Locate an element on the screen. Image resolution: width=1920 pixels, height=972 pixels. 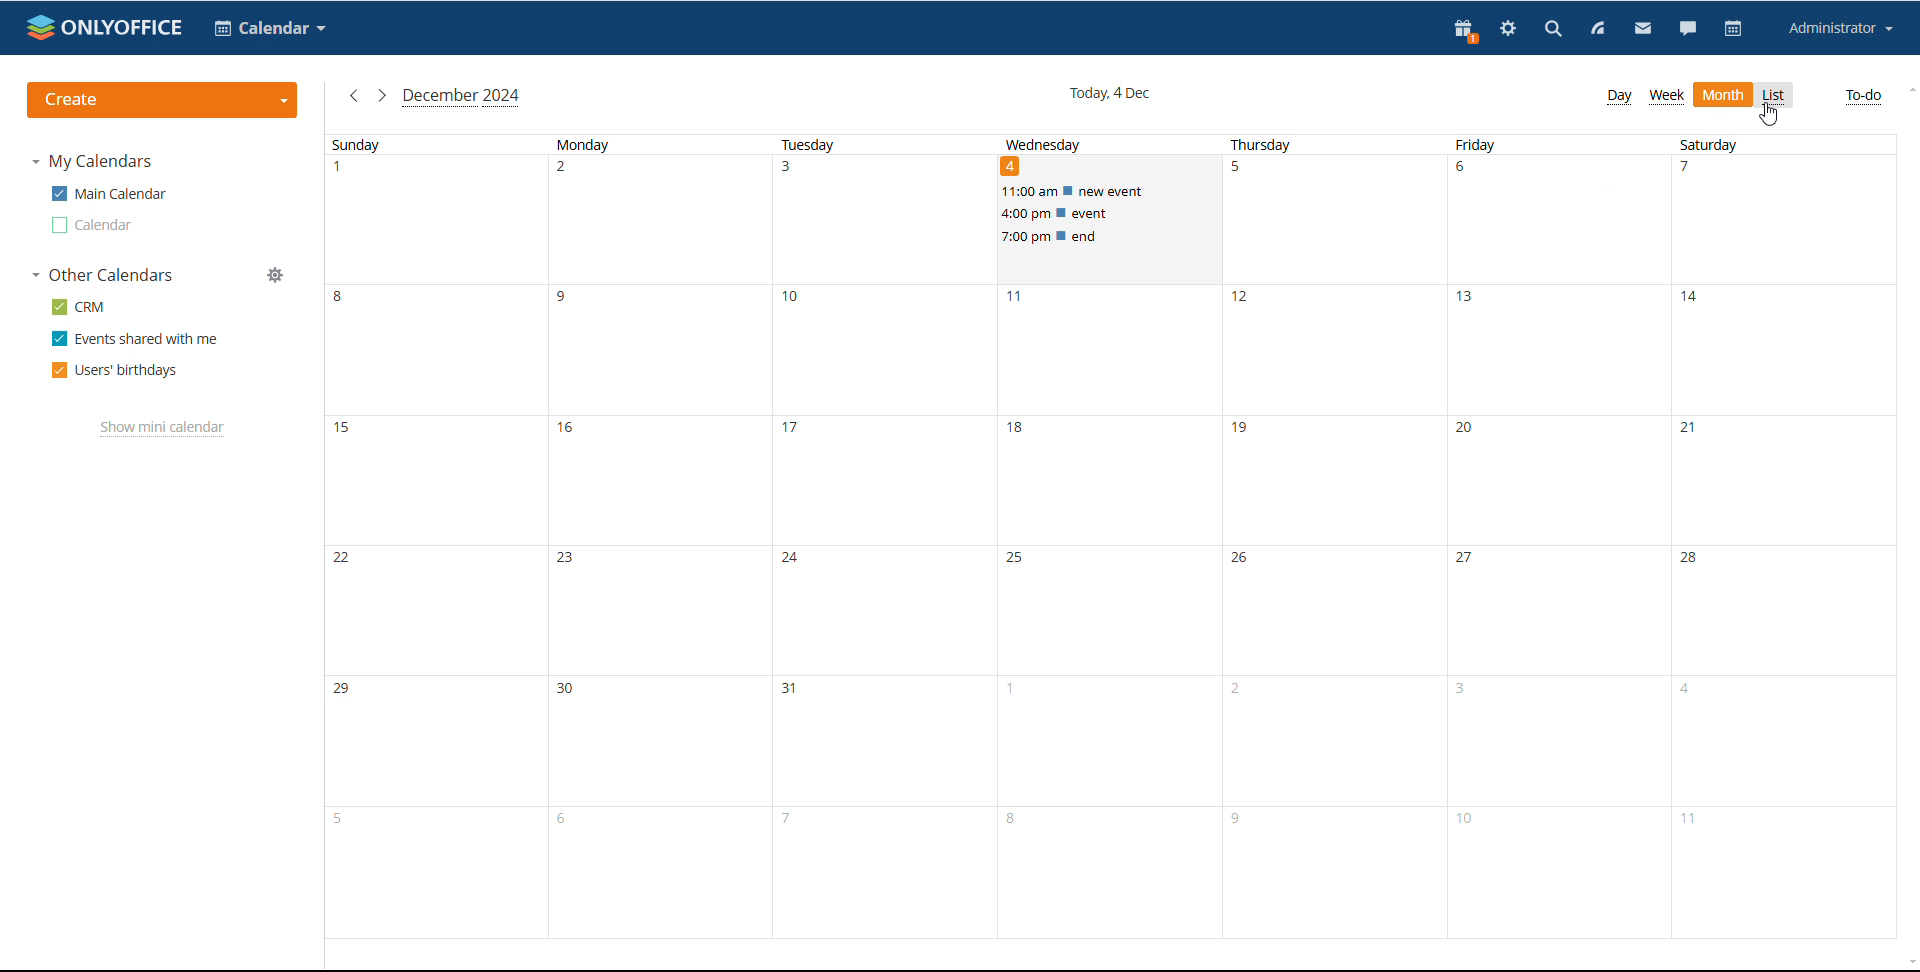
wednesday is located at coordinates (1106, 158).